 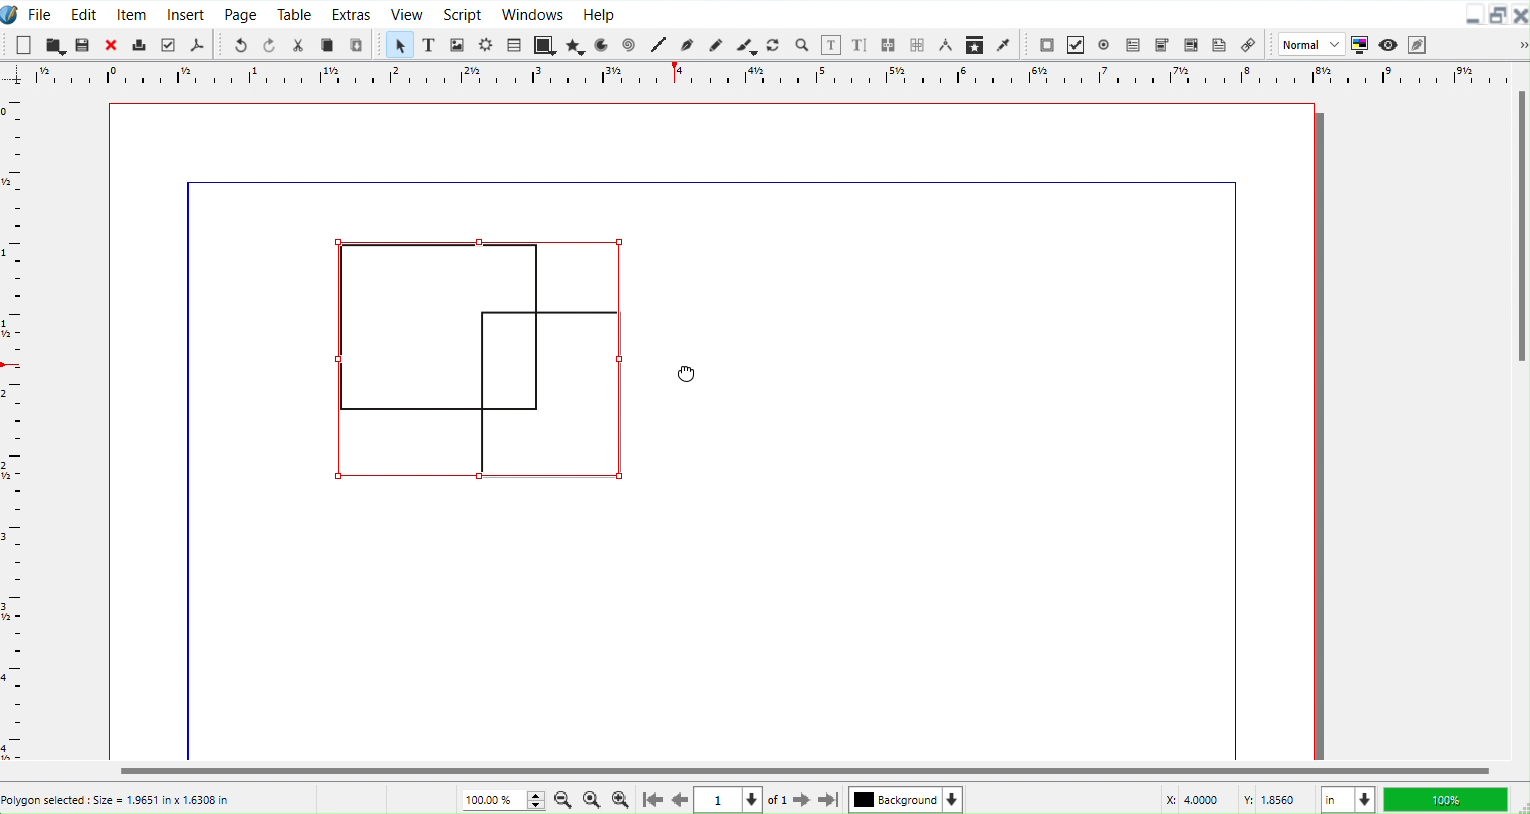 What do you see at coordinates (358, 44) in the screenshot?
I see `Paste` at bounding box center [358, 44].